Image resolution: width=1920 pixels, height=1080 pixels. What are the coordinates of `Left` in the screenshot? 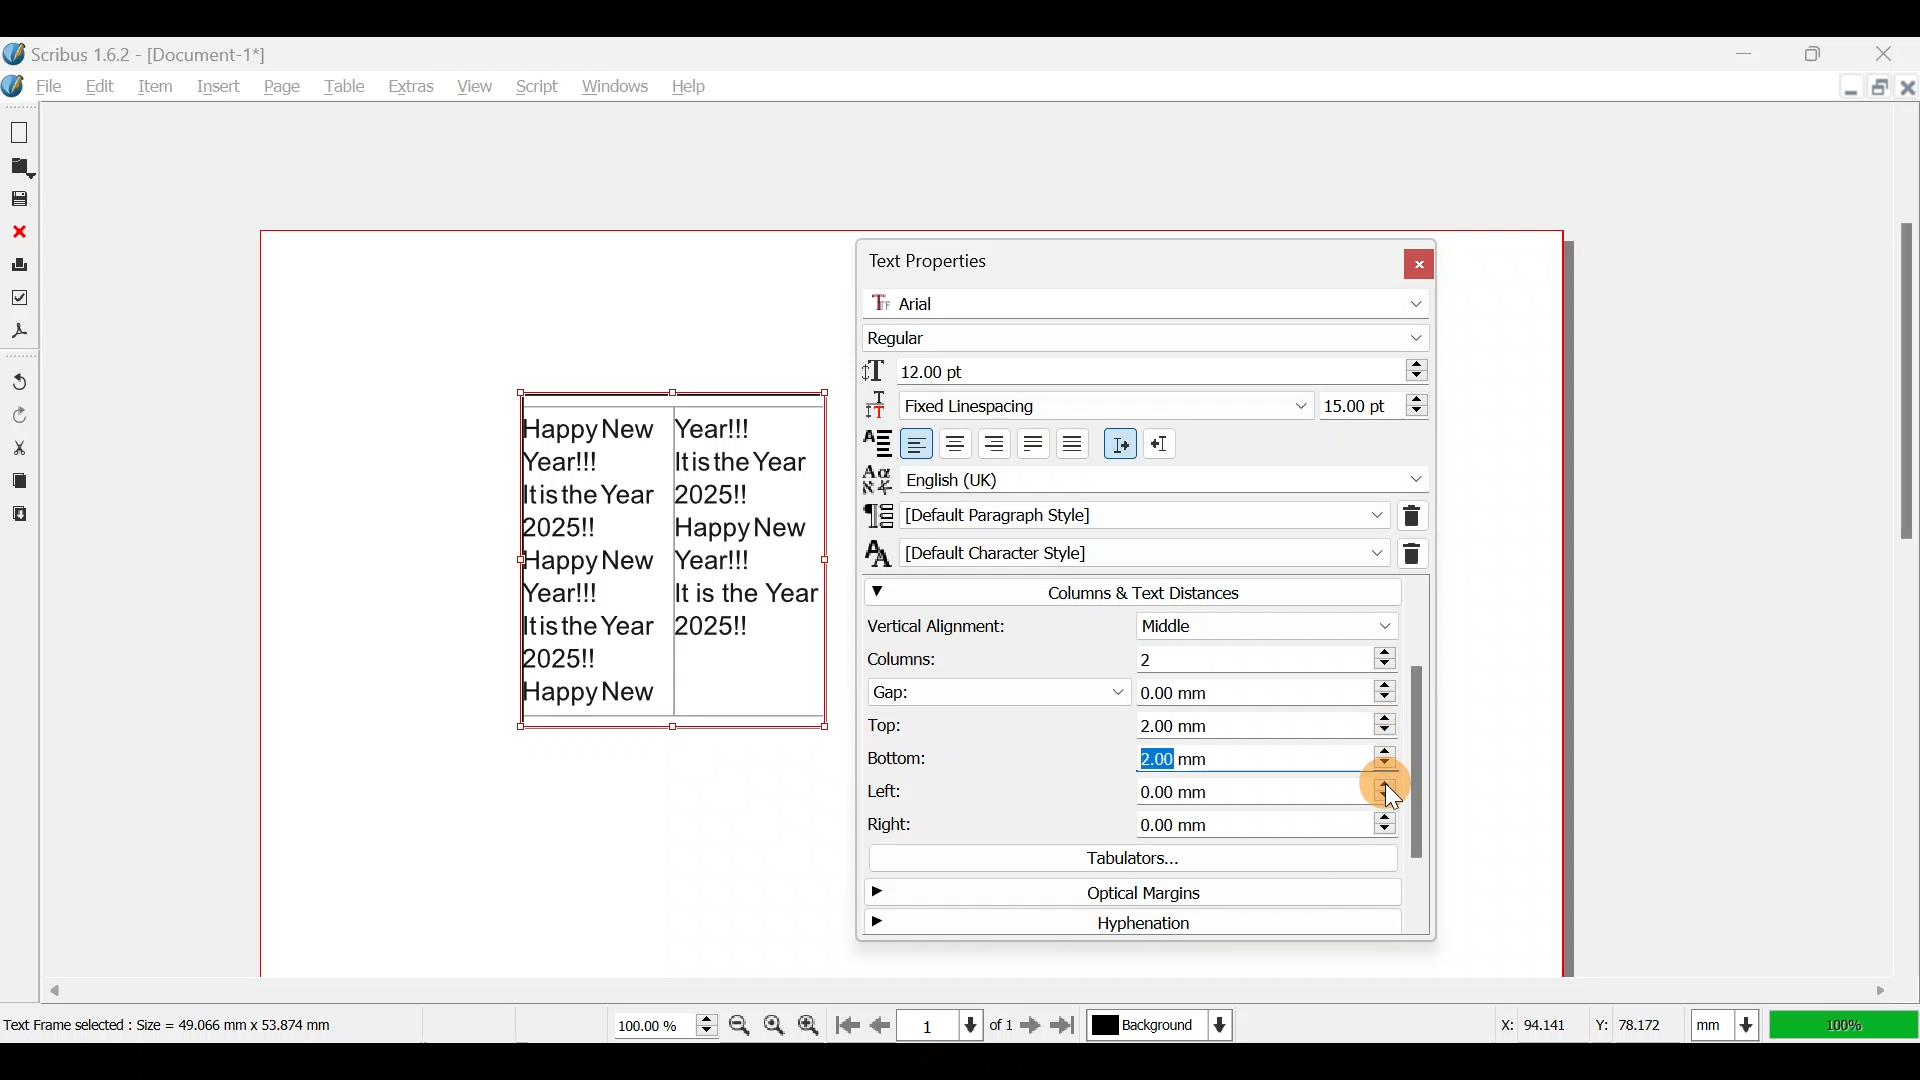 It's located at (1097, 790).